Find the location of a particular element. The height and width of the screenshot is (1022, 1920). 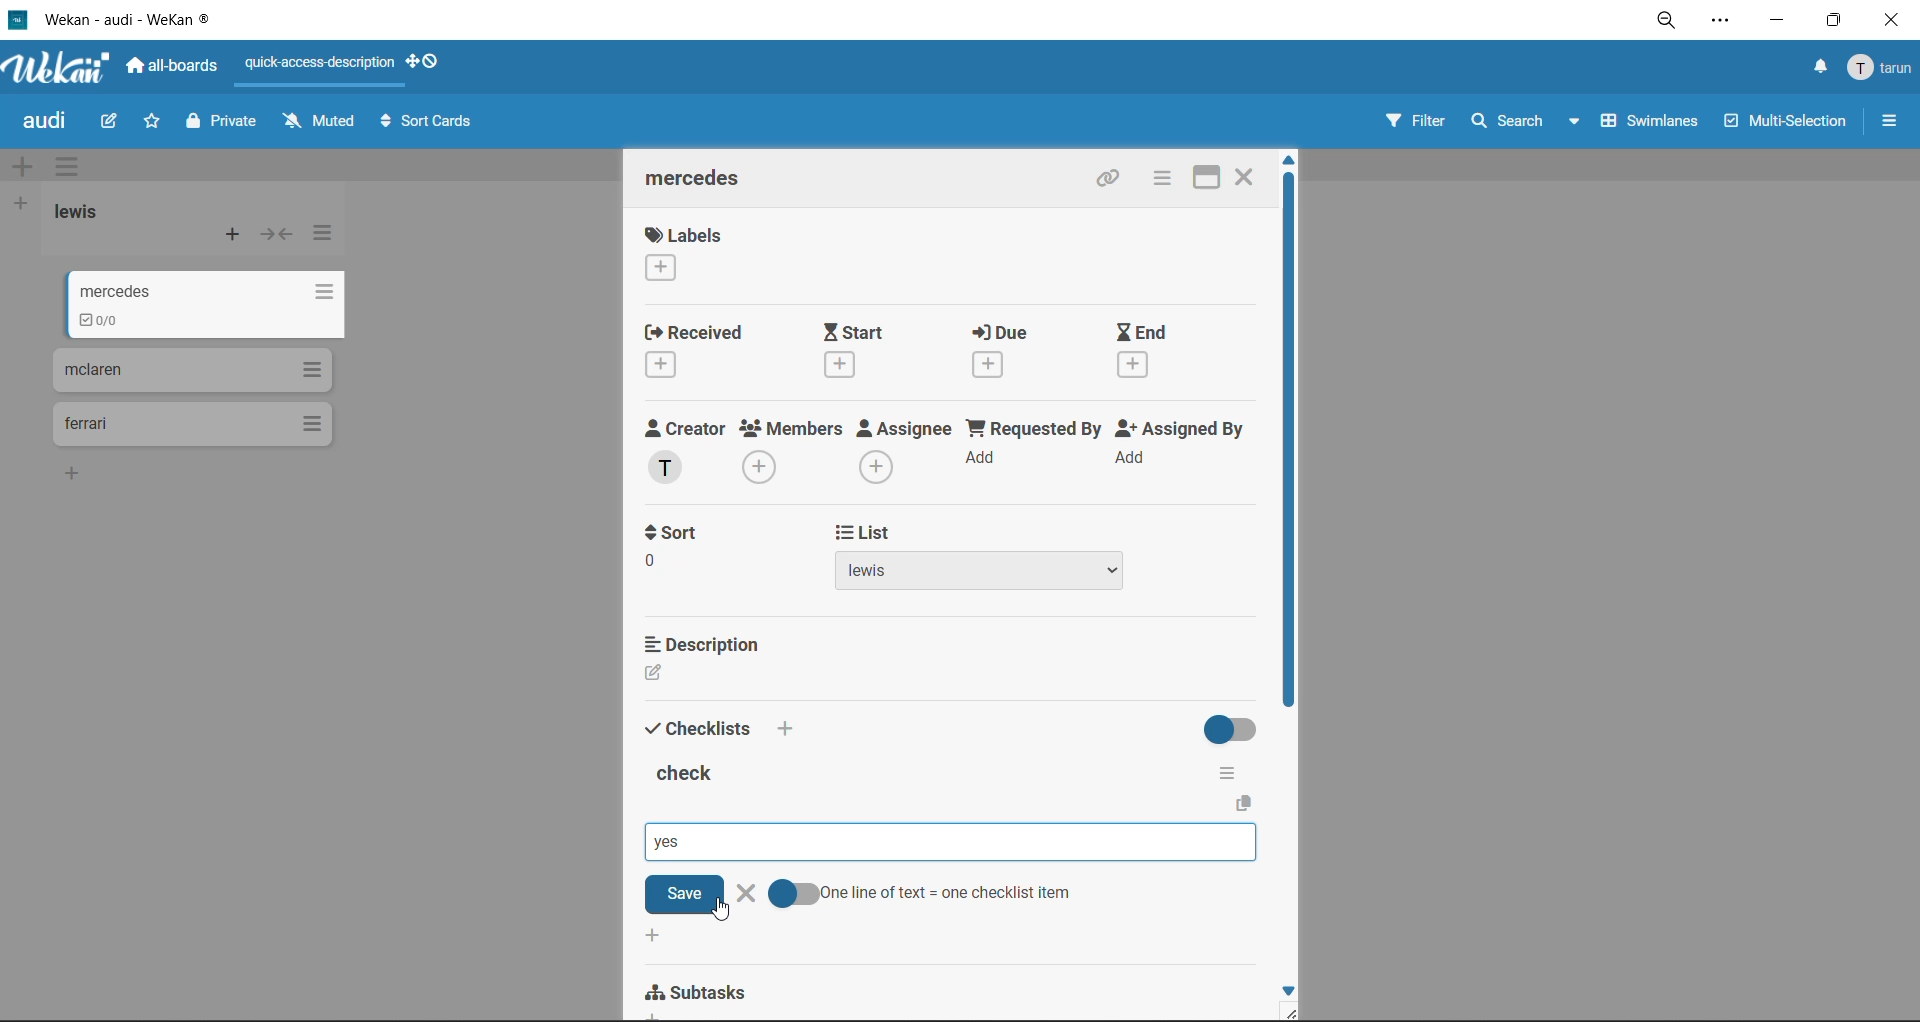

start is located at coordinates (869, 350).